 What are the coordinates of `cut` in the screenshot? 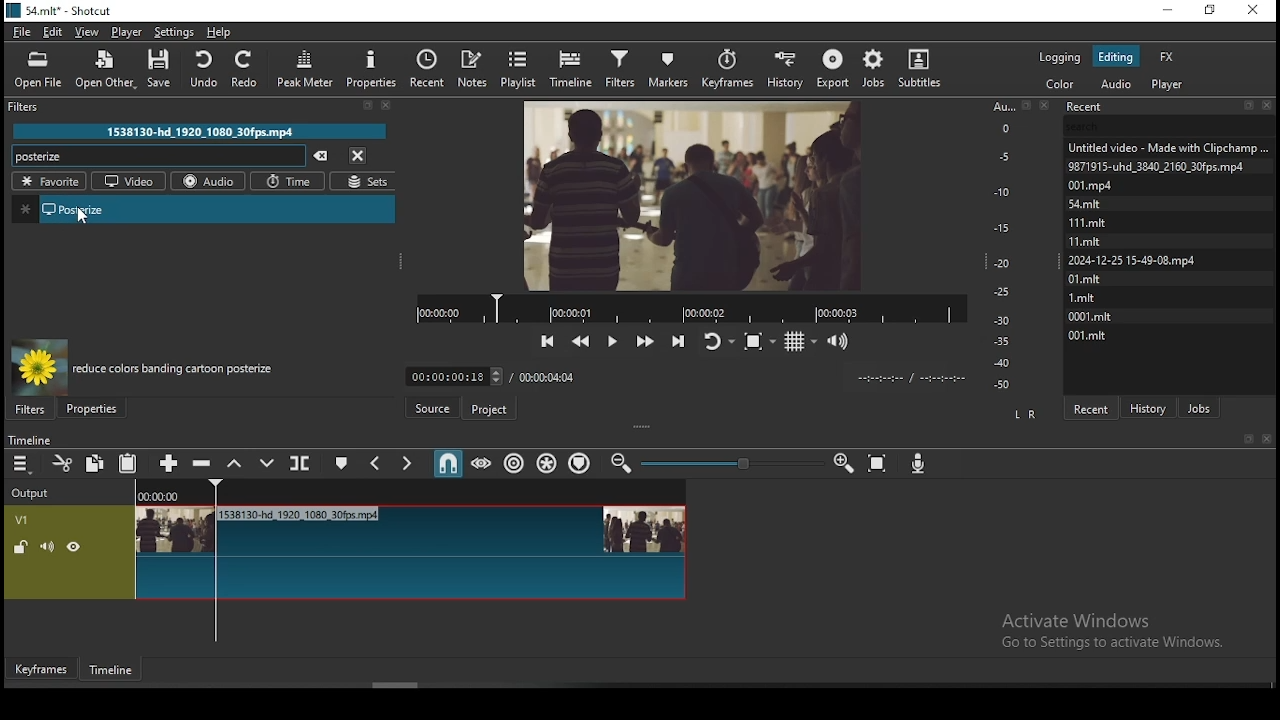 It's located at (60, 463).